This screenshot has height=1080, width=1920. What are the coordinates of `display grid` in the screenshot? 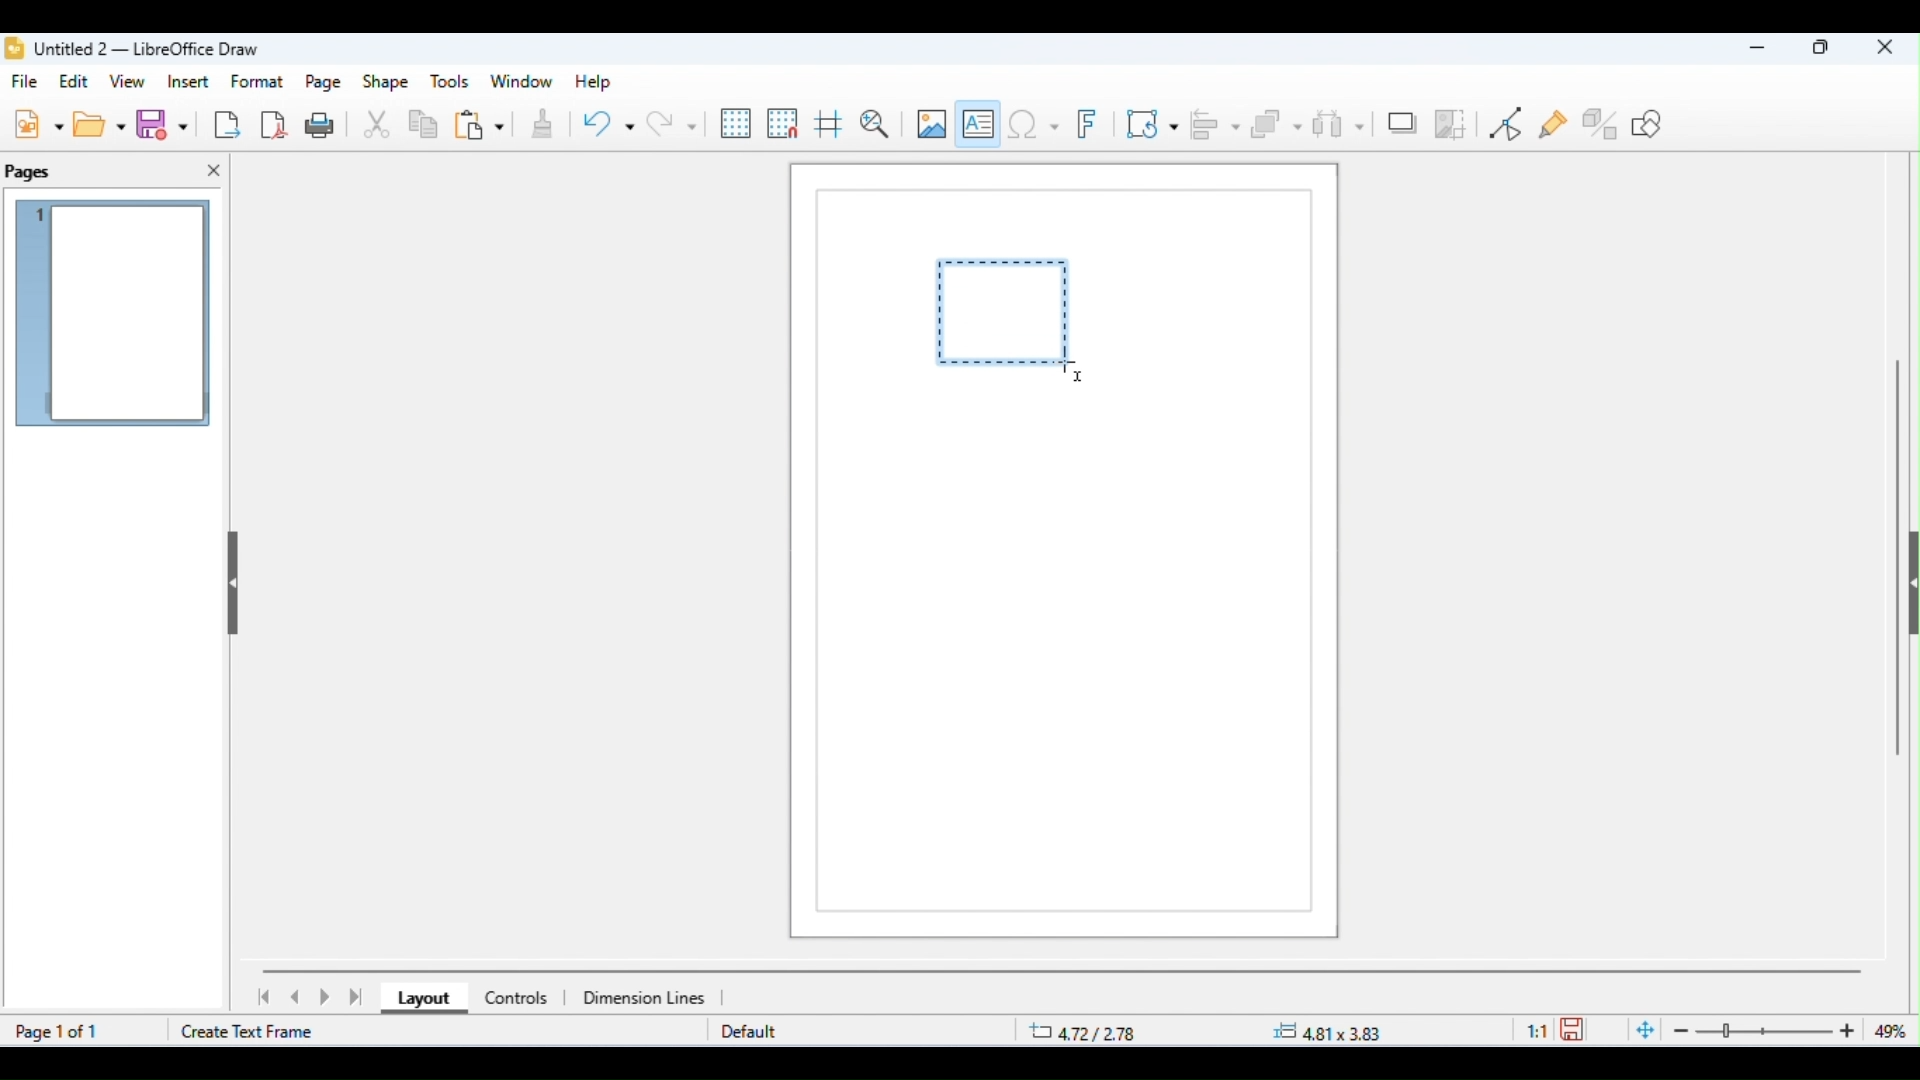 It's located at (737, 124).